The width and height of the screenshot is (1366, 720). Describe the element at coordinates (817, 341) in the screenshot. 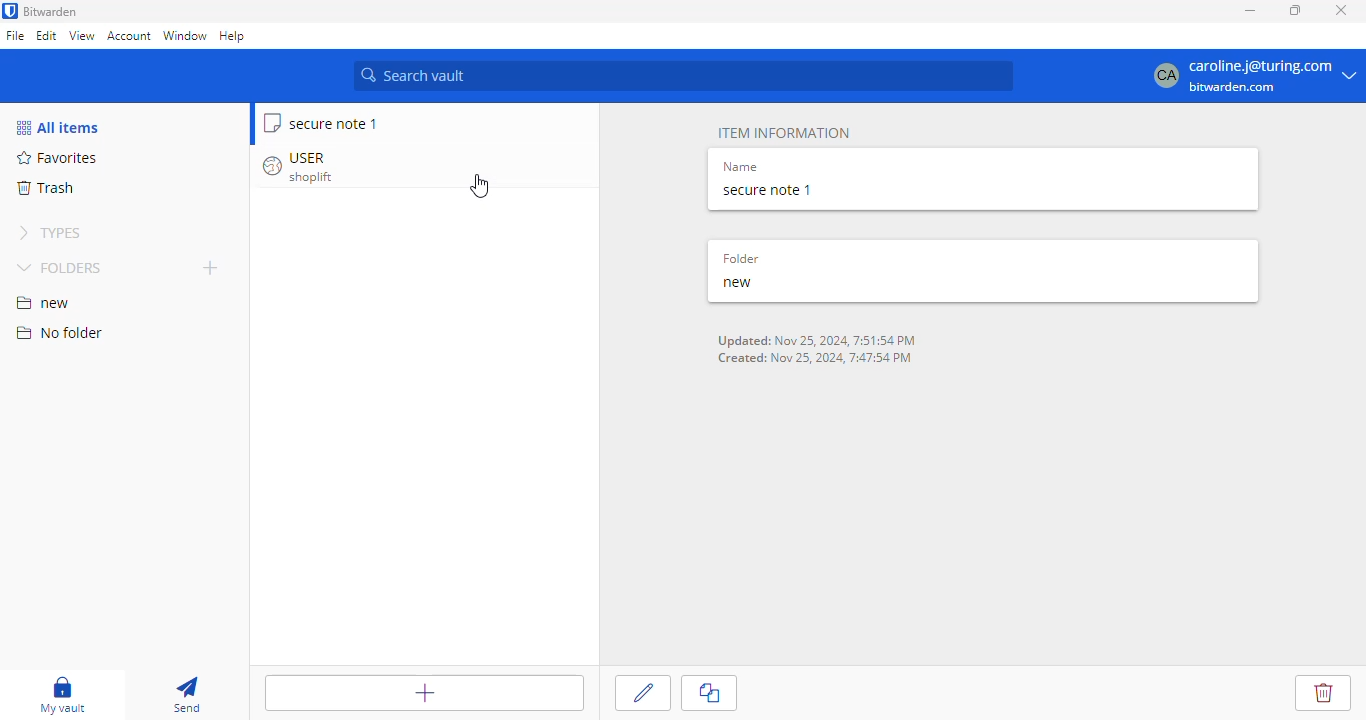

I see `Updated: Nov 25, 2024, 7:51:54 PM` at that location.